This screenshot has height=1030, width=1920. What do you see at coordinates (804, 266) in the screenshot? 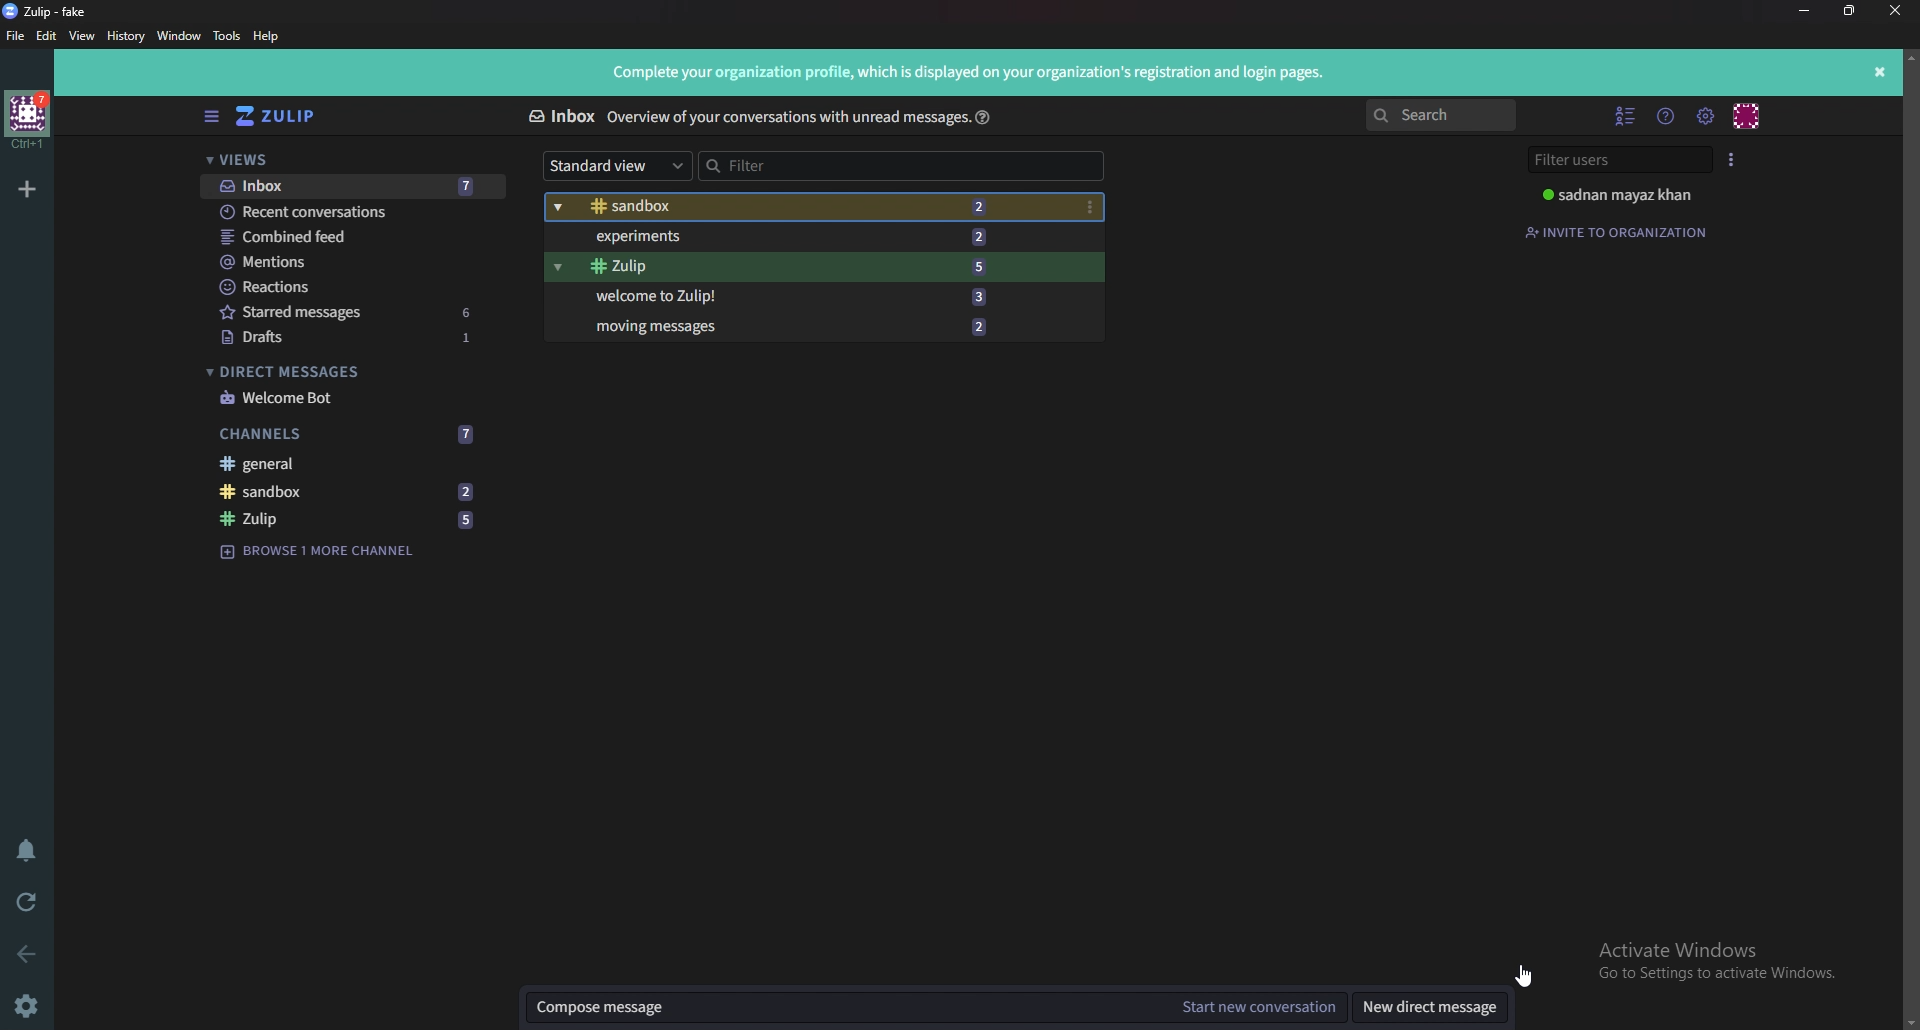
I see `zulip` at bounding box center [804, 266].